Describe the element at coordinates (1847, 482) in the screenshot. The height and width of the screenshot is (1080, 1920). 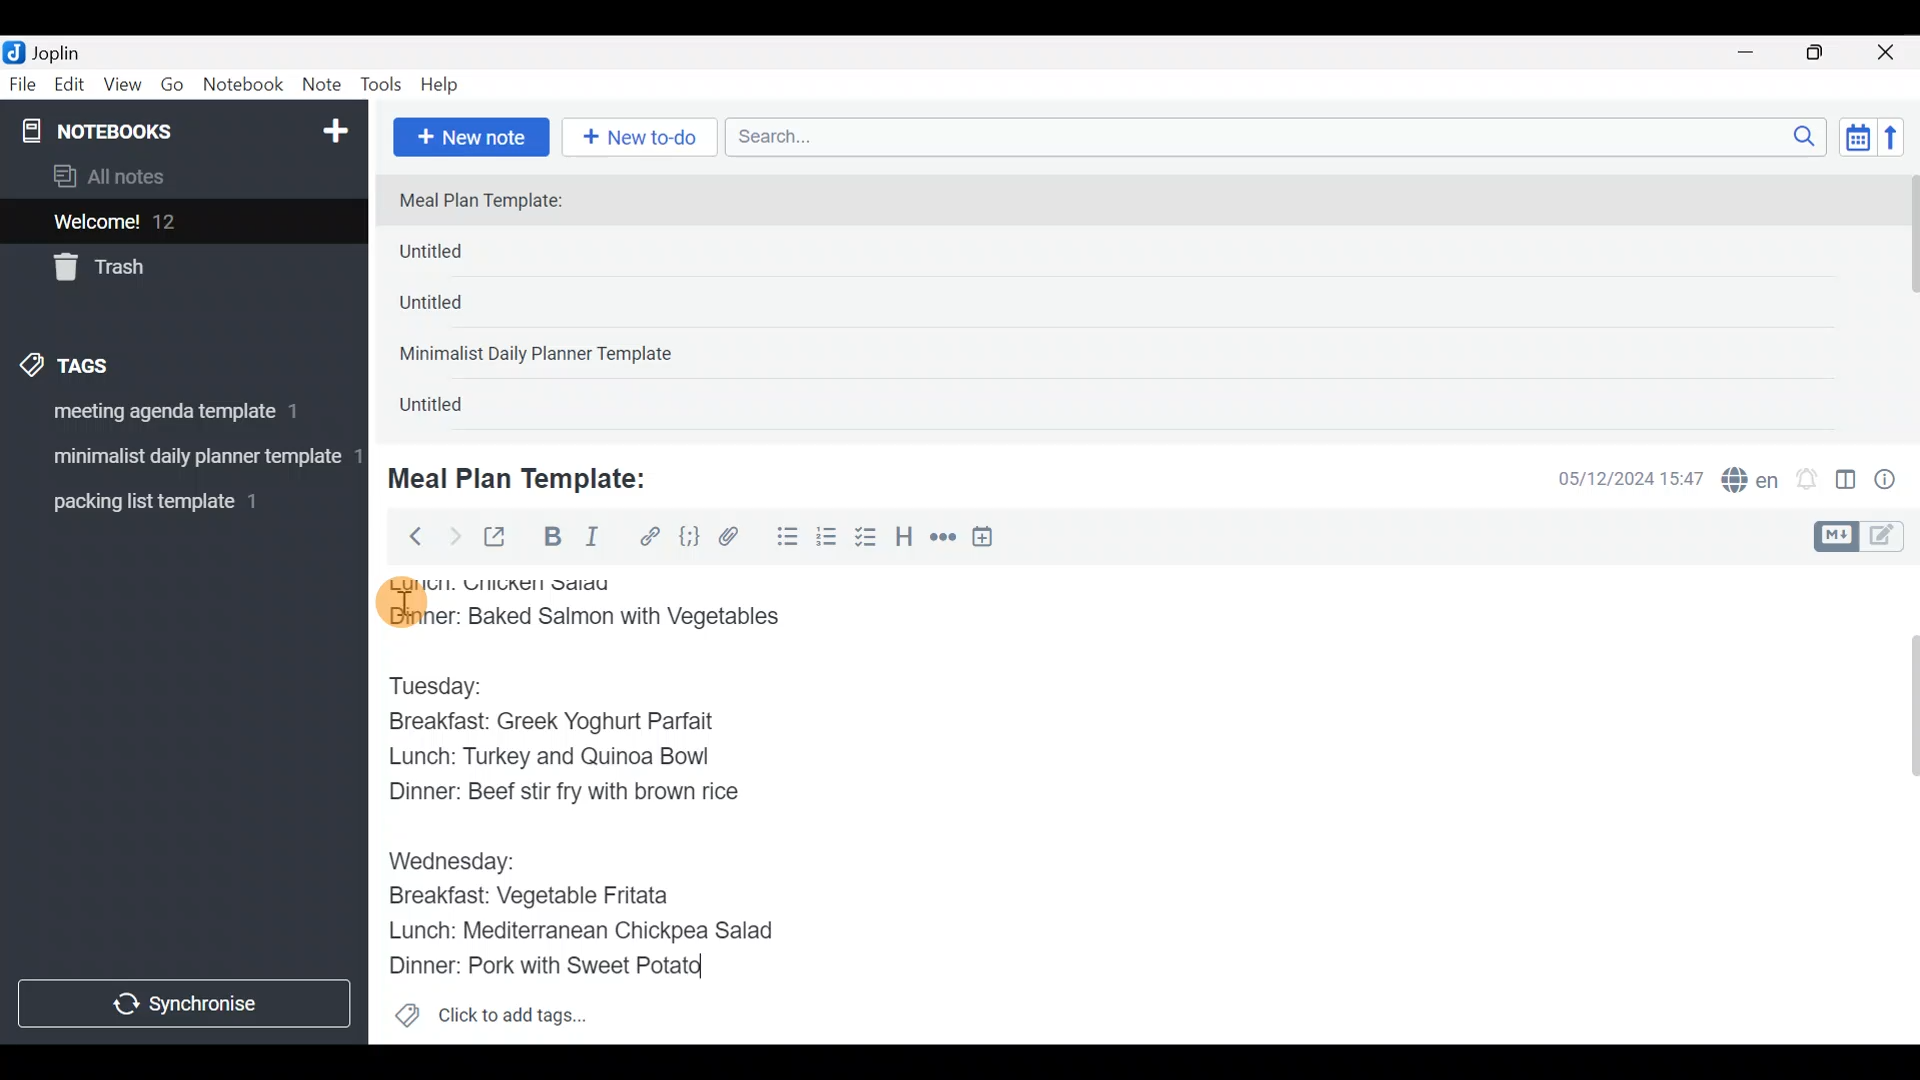
I see `Toggle editor layout` at that location.